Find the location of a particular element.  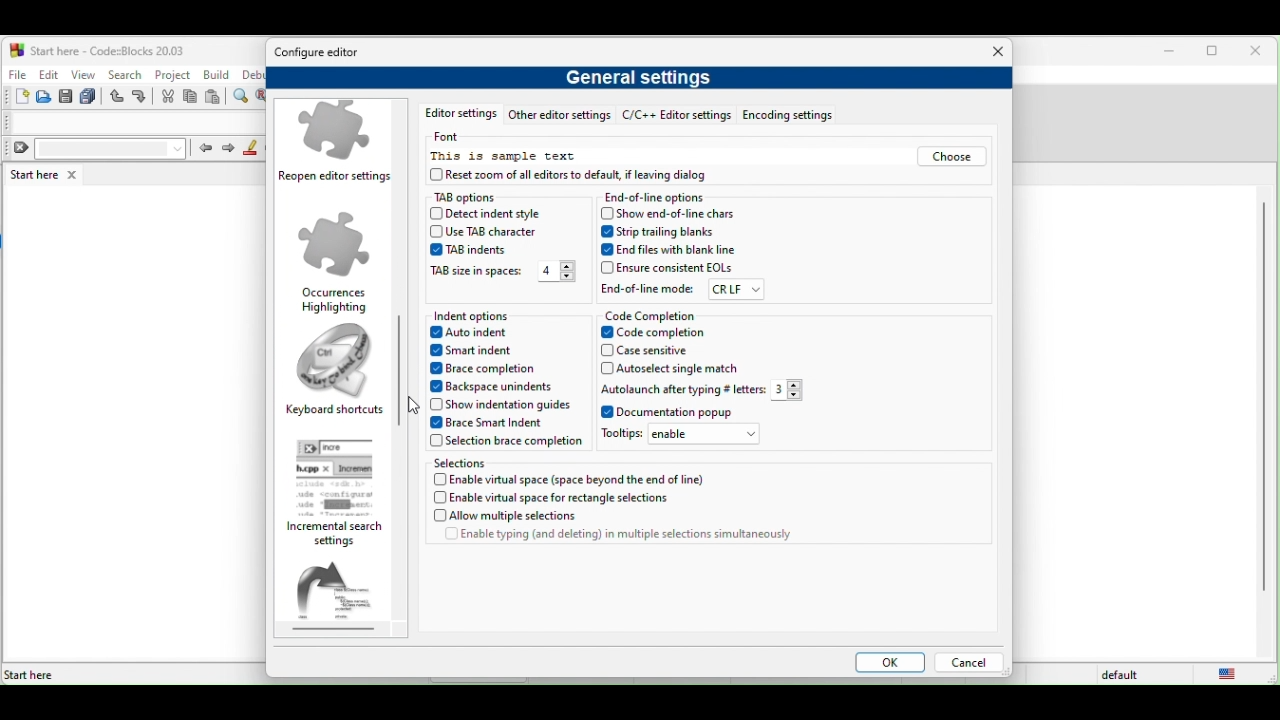

ok is located at coordinates (886, 664).